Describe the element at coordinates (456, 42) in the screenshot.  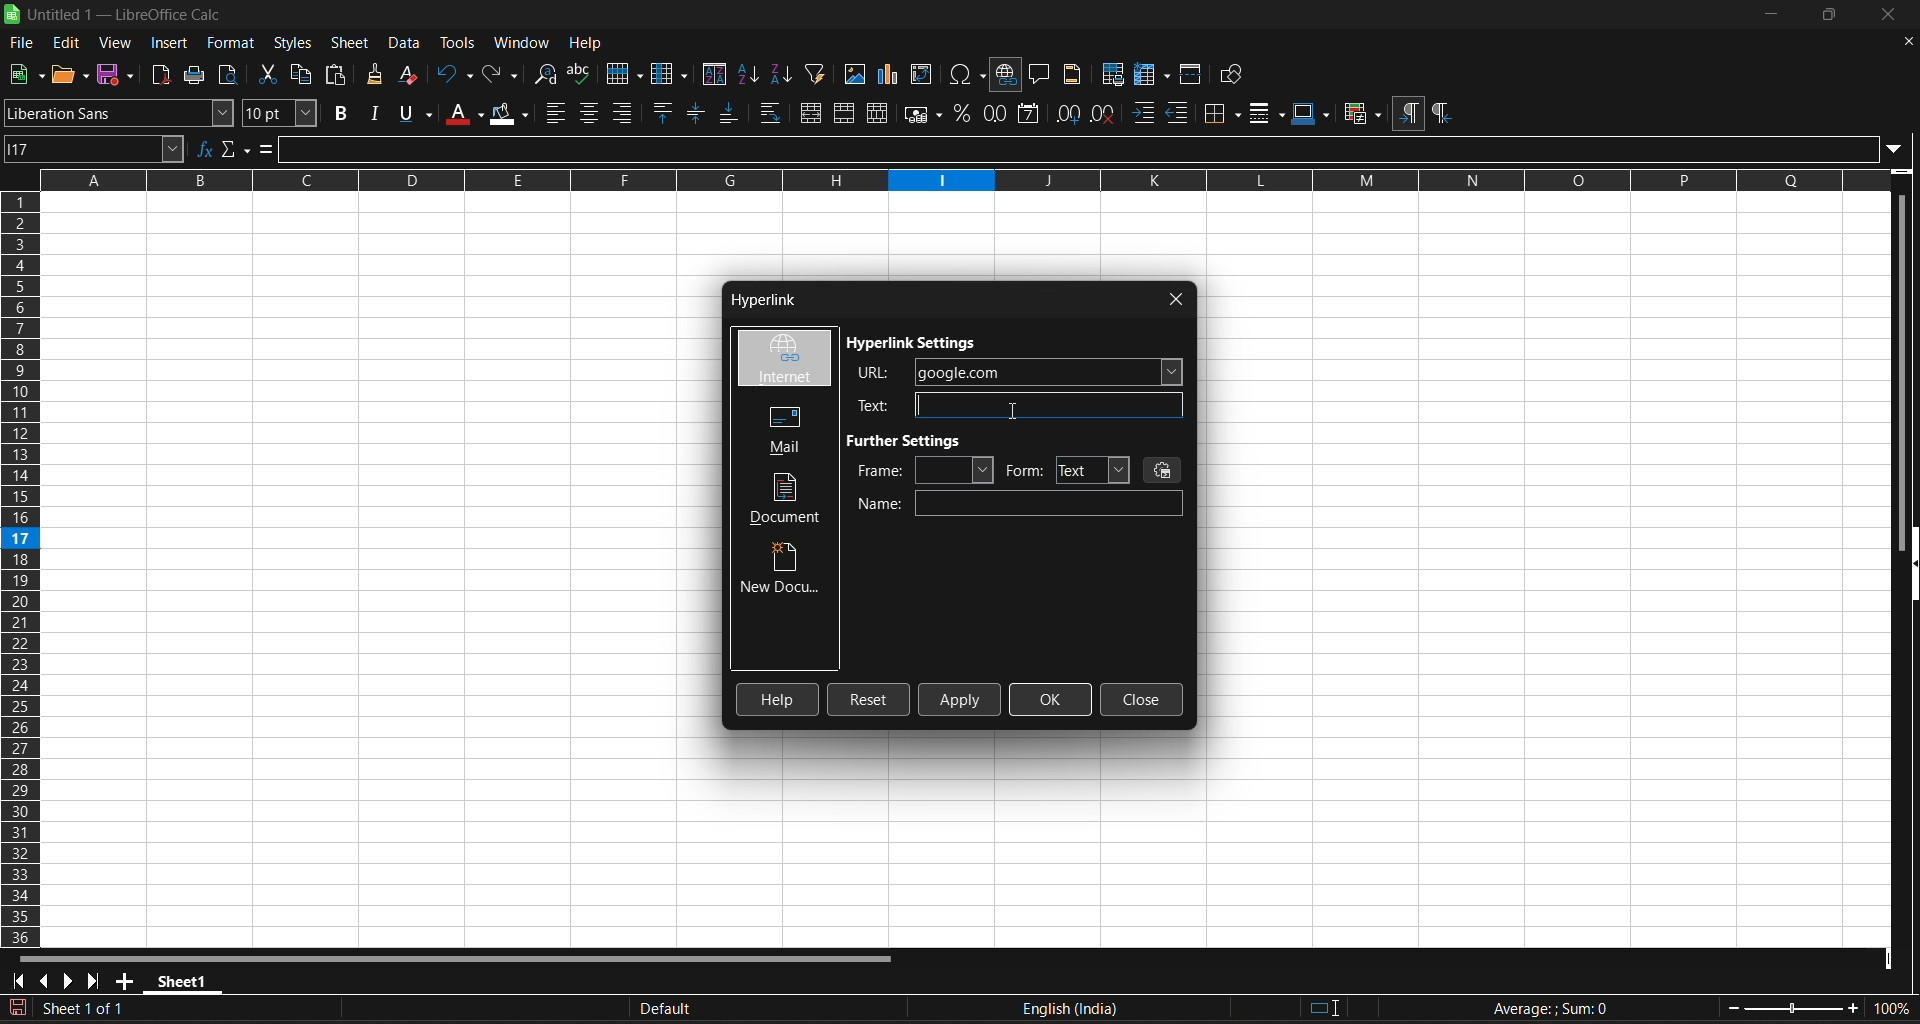
I see `tools` at that location.